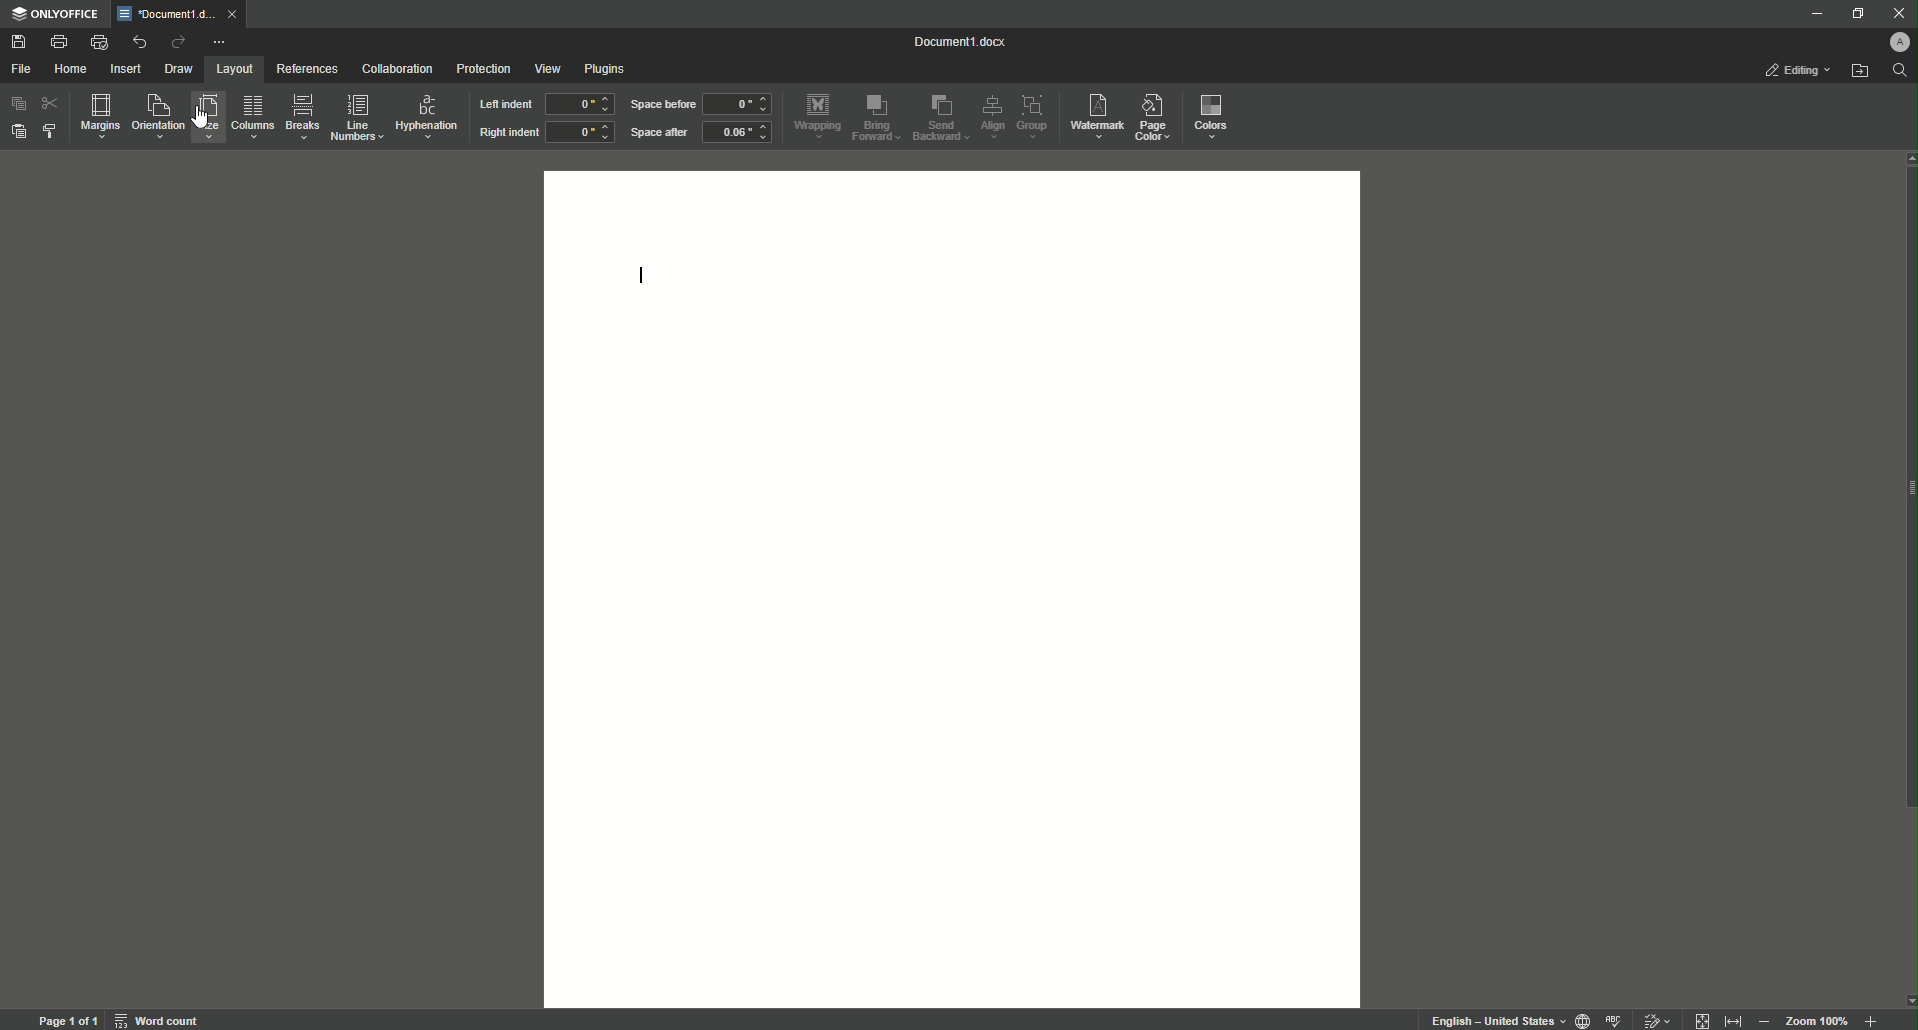 The height and width of the screenshot is (1030, 1918). I want to click on Resources, so click(305, 68).